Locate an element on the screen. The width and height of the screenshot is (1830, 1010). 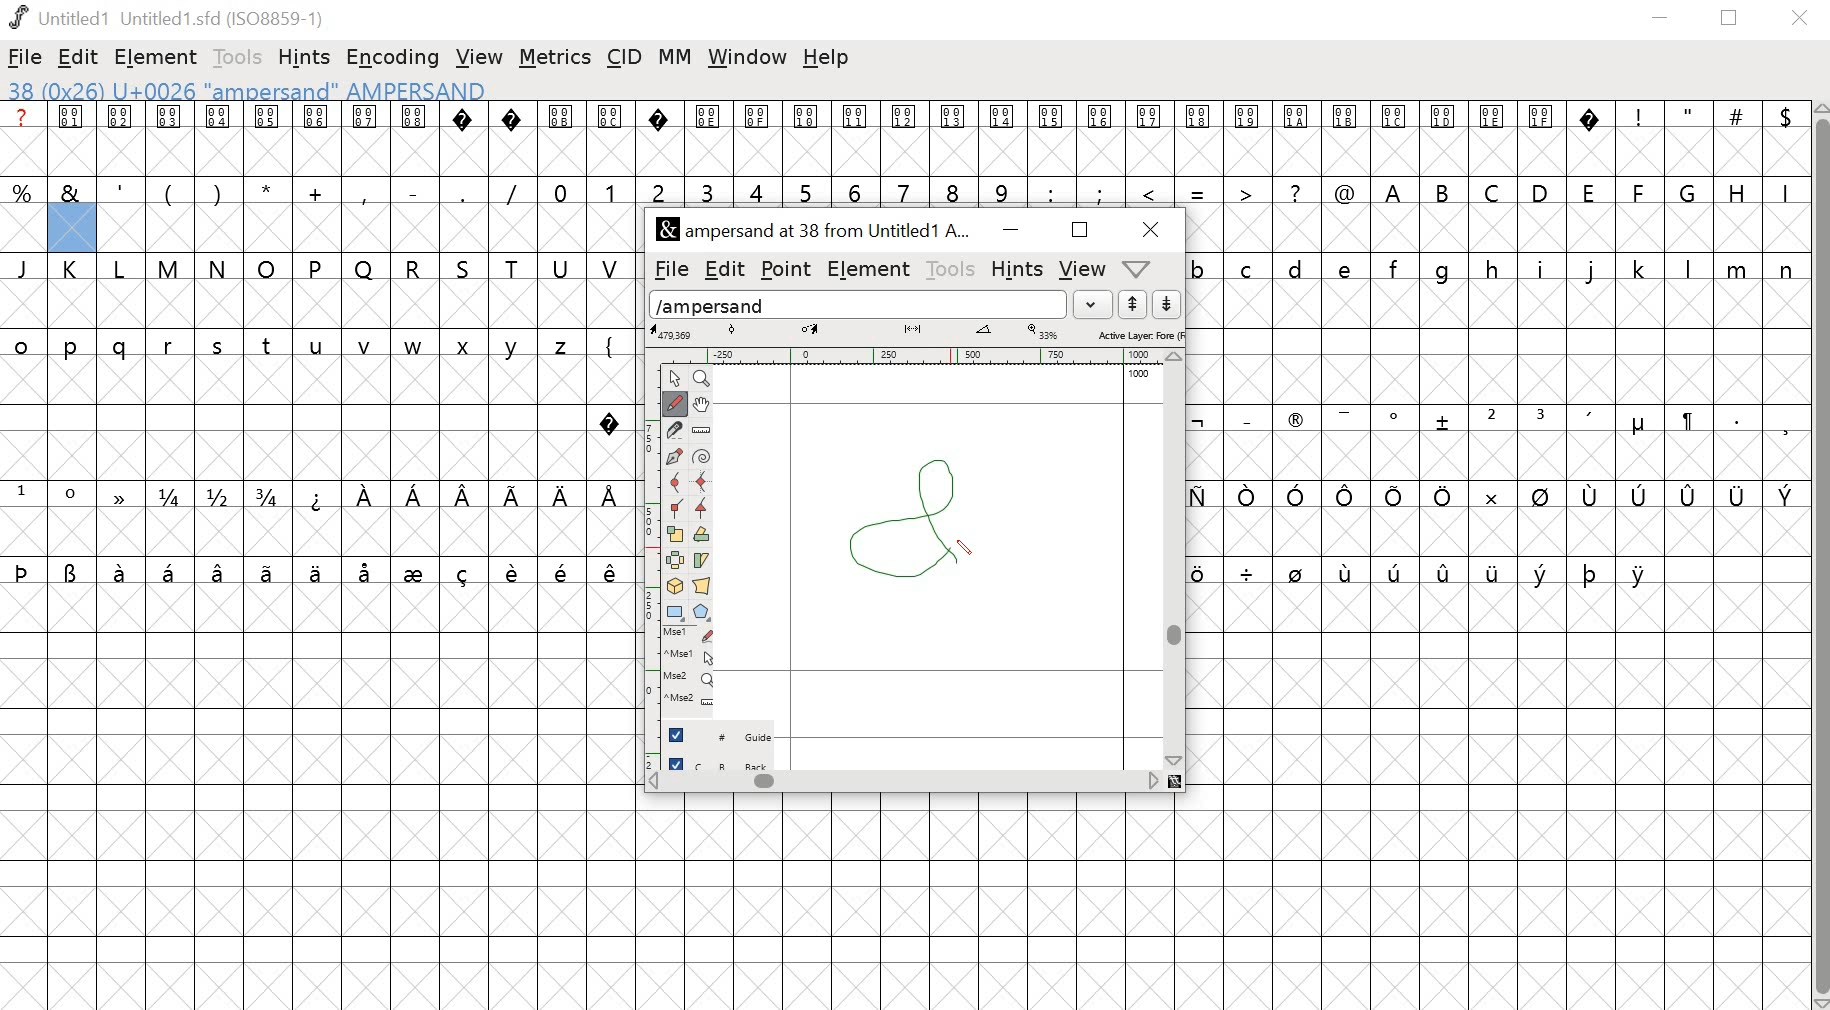
001E is located at coordinates (1492, 137).